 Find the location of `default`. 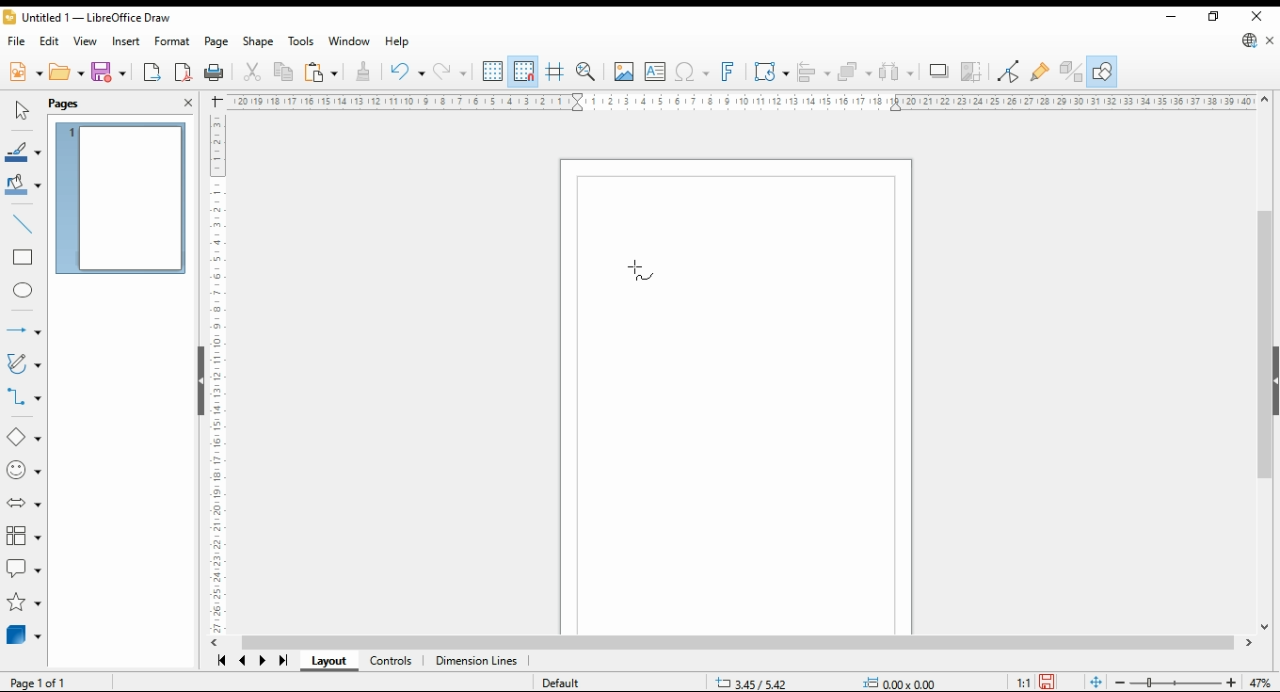

default is located at coordinates (561, 683).